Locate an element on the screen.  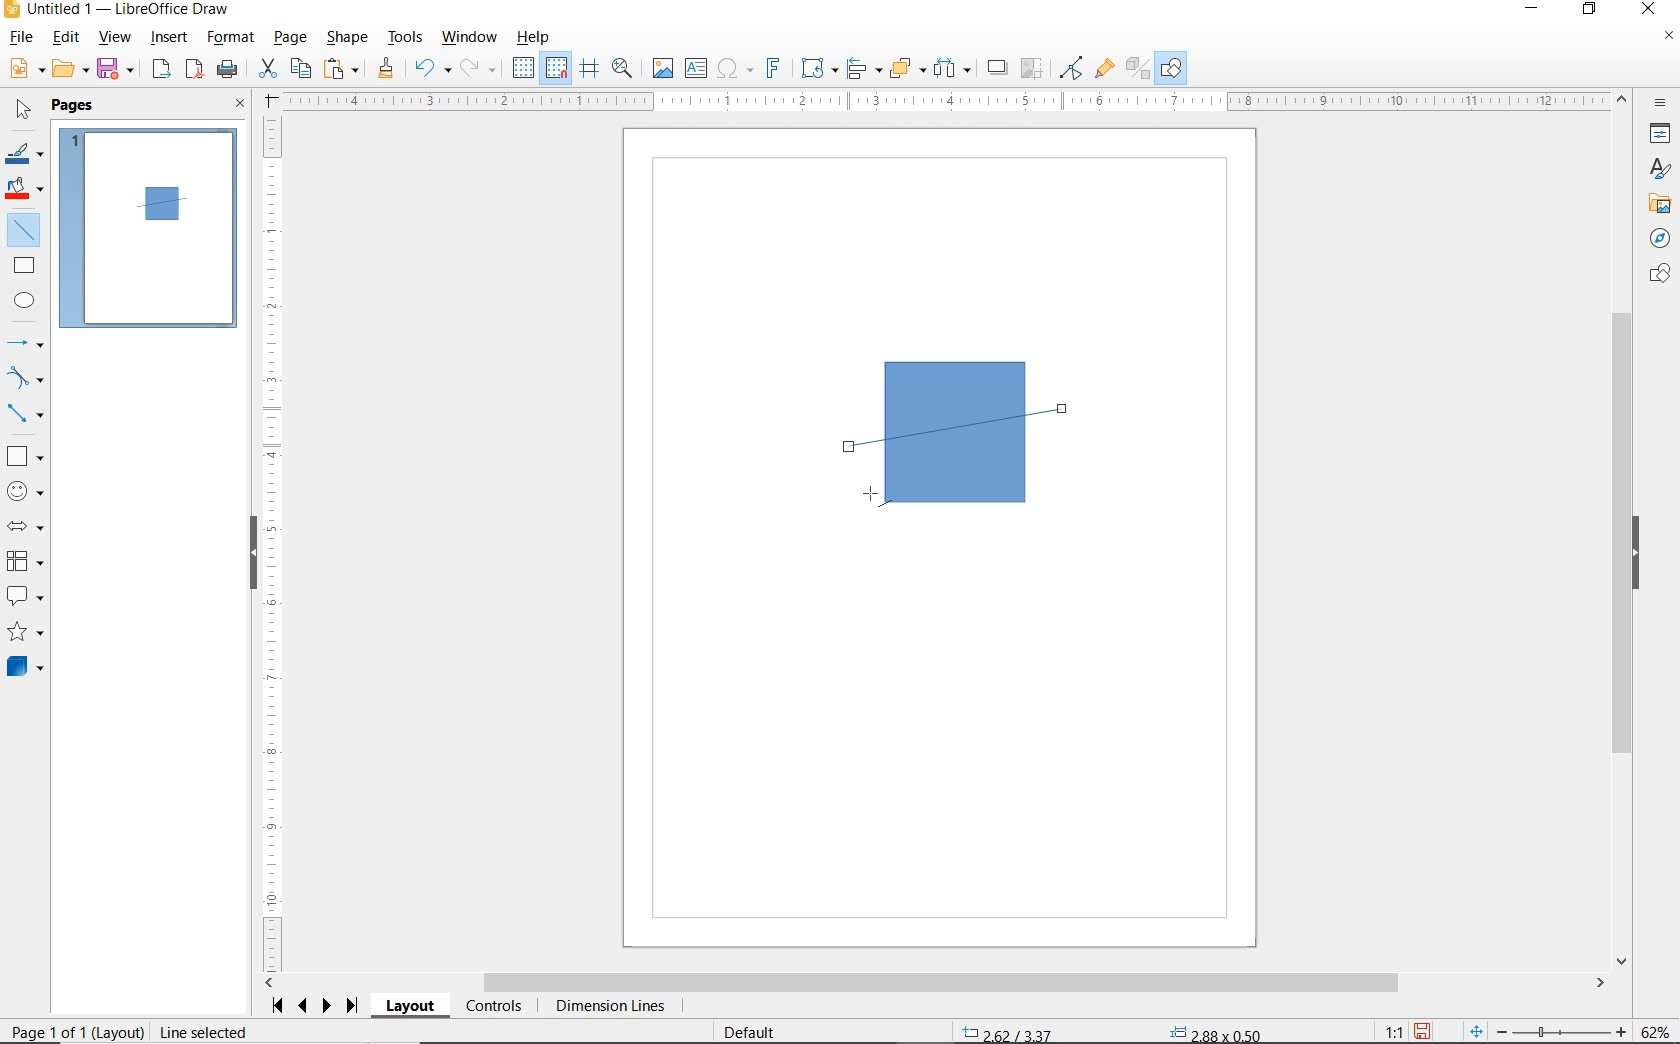
COPY is located at coordinates (300, 69).